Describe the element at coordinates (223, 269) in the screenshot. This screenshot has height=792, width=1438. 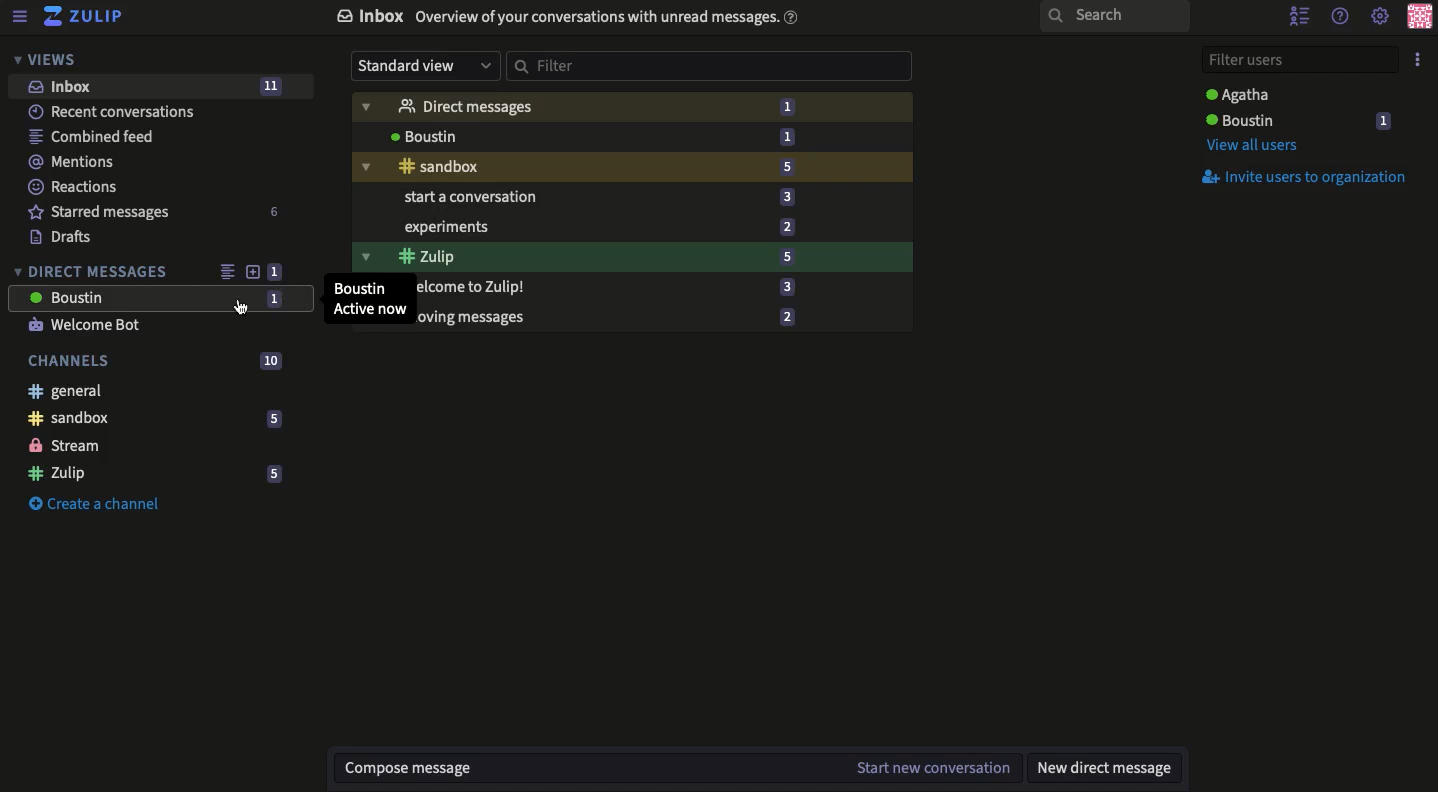
I see `Feed` at that location.